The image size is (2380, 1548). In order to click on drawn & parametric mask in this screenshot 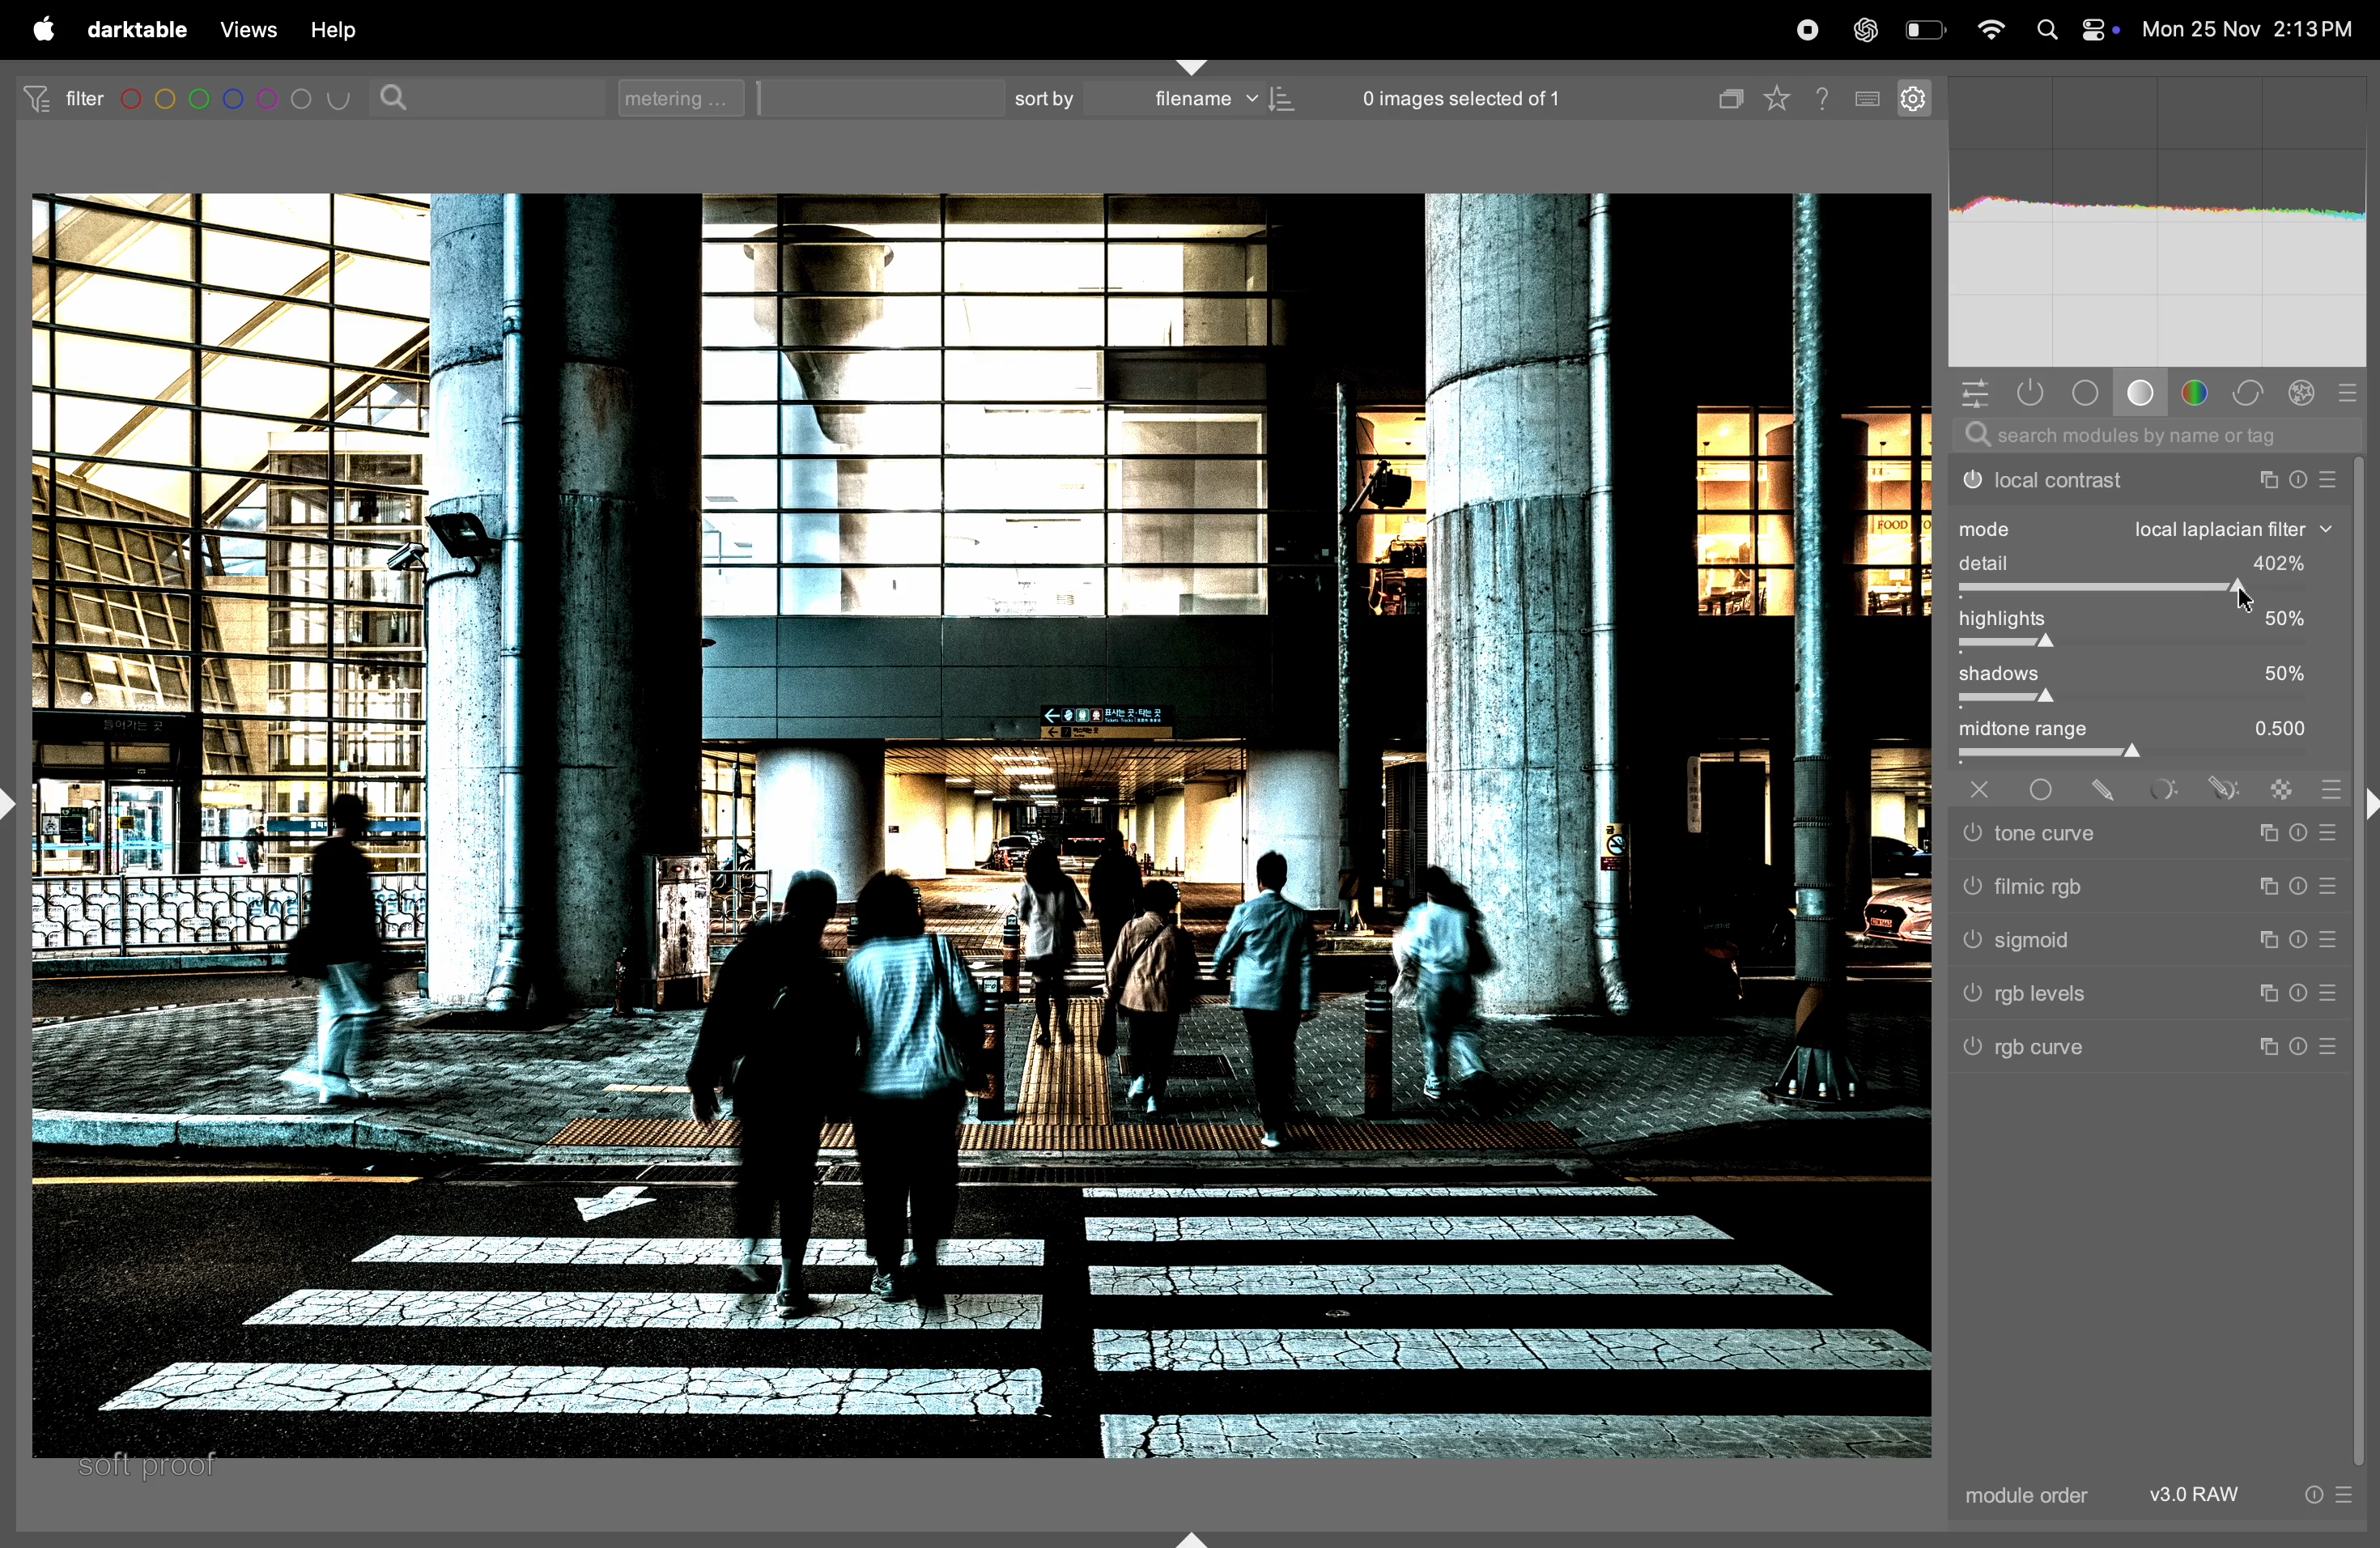, I will do `click(2223, 791)`.